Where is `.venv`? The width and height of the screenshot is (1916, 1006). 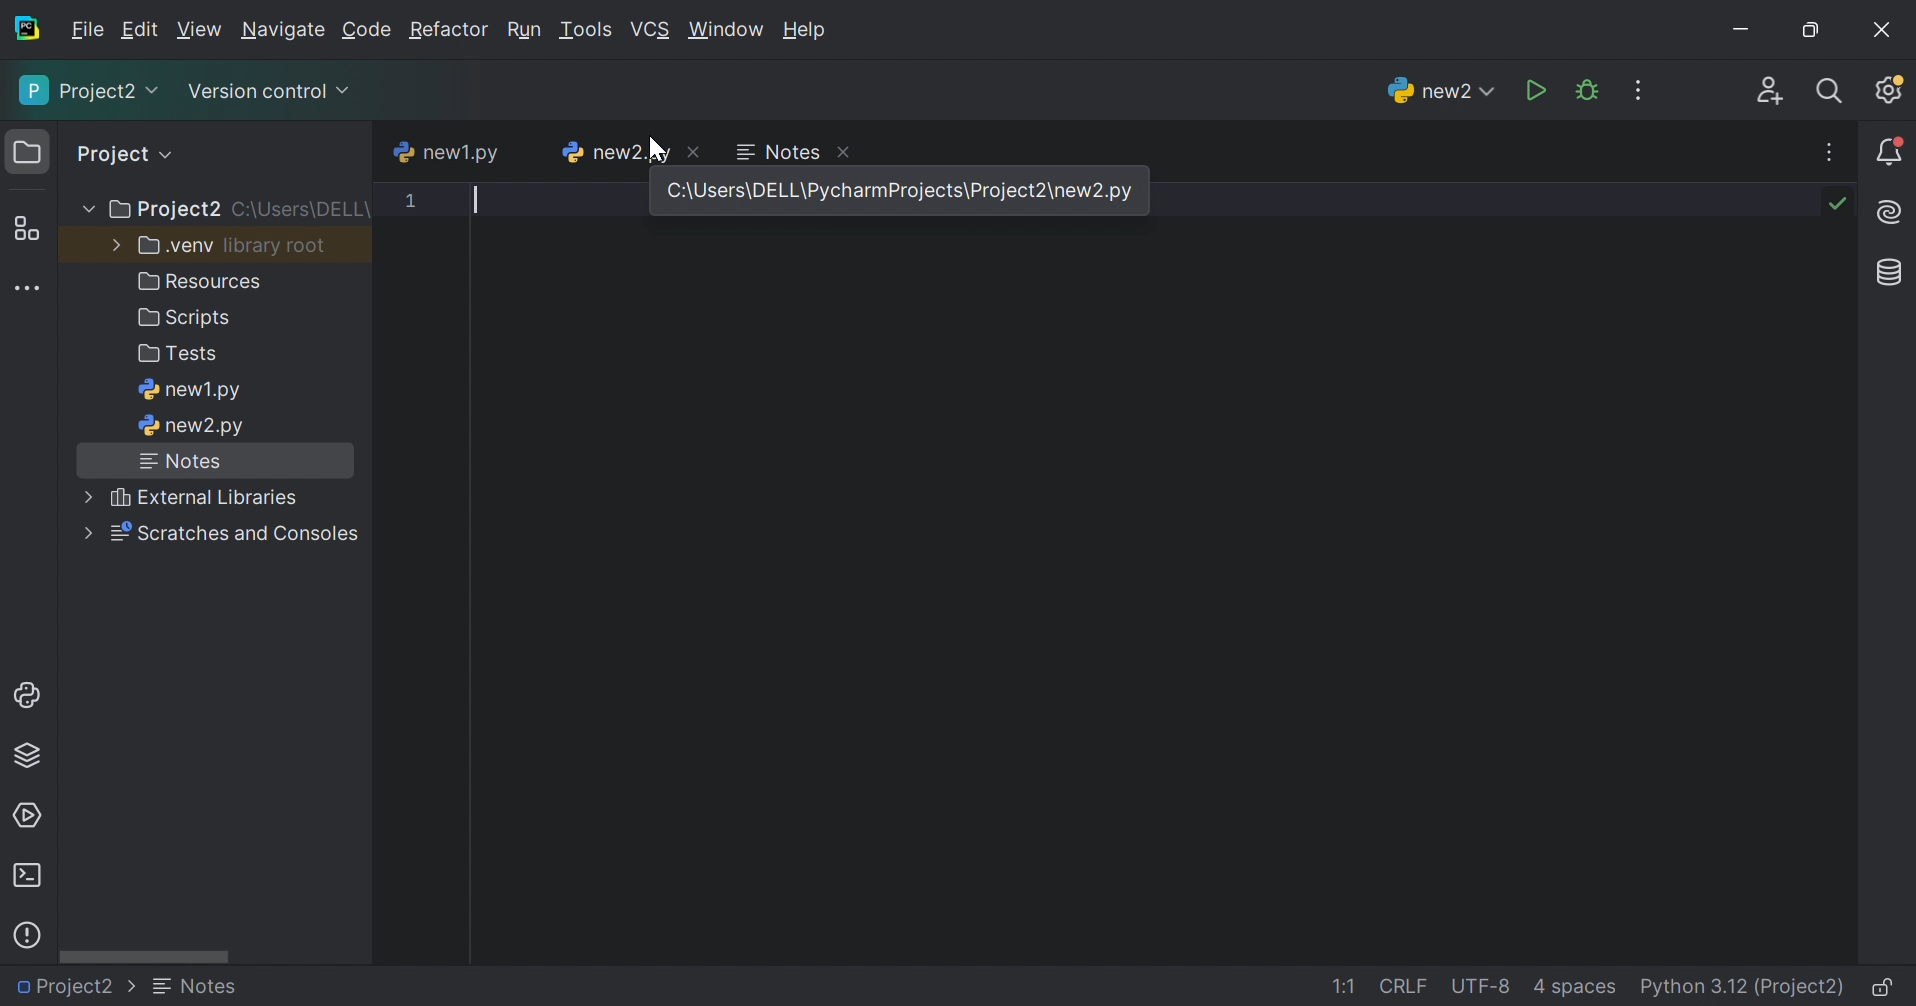 .venv is located at coordinates (173, 247).